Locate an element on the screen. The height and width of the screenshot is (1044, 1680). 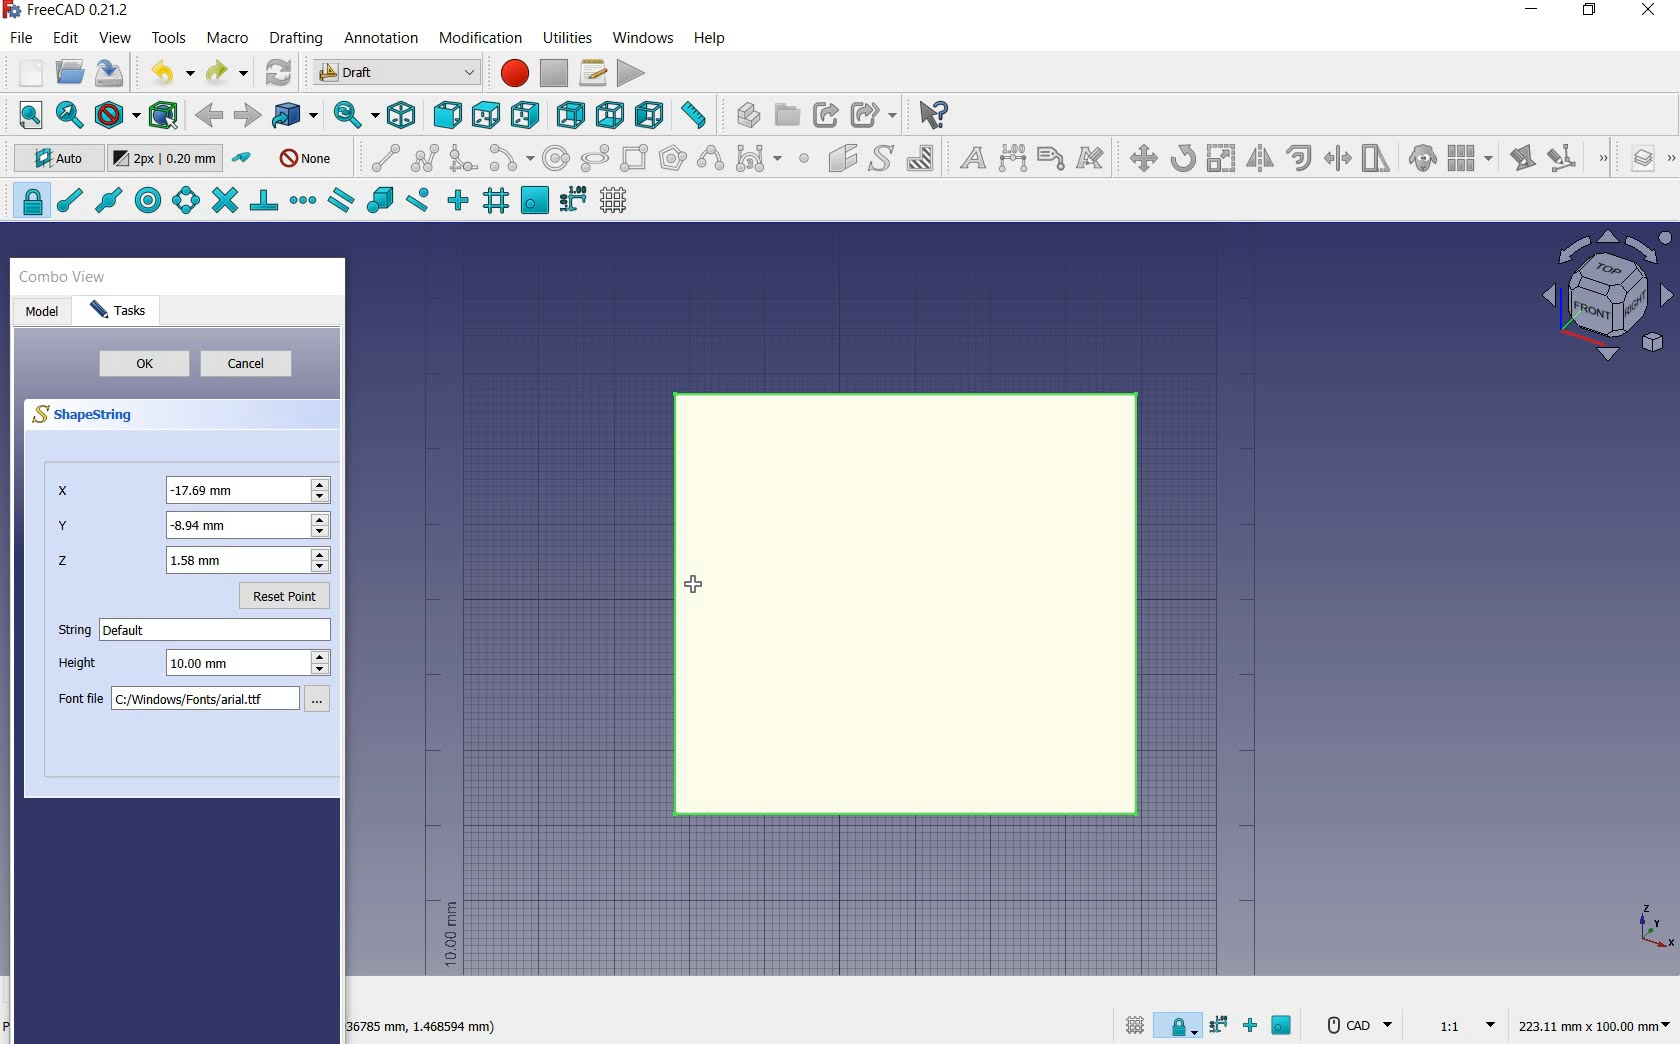
snap angle is located at coordinates (183, 202).